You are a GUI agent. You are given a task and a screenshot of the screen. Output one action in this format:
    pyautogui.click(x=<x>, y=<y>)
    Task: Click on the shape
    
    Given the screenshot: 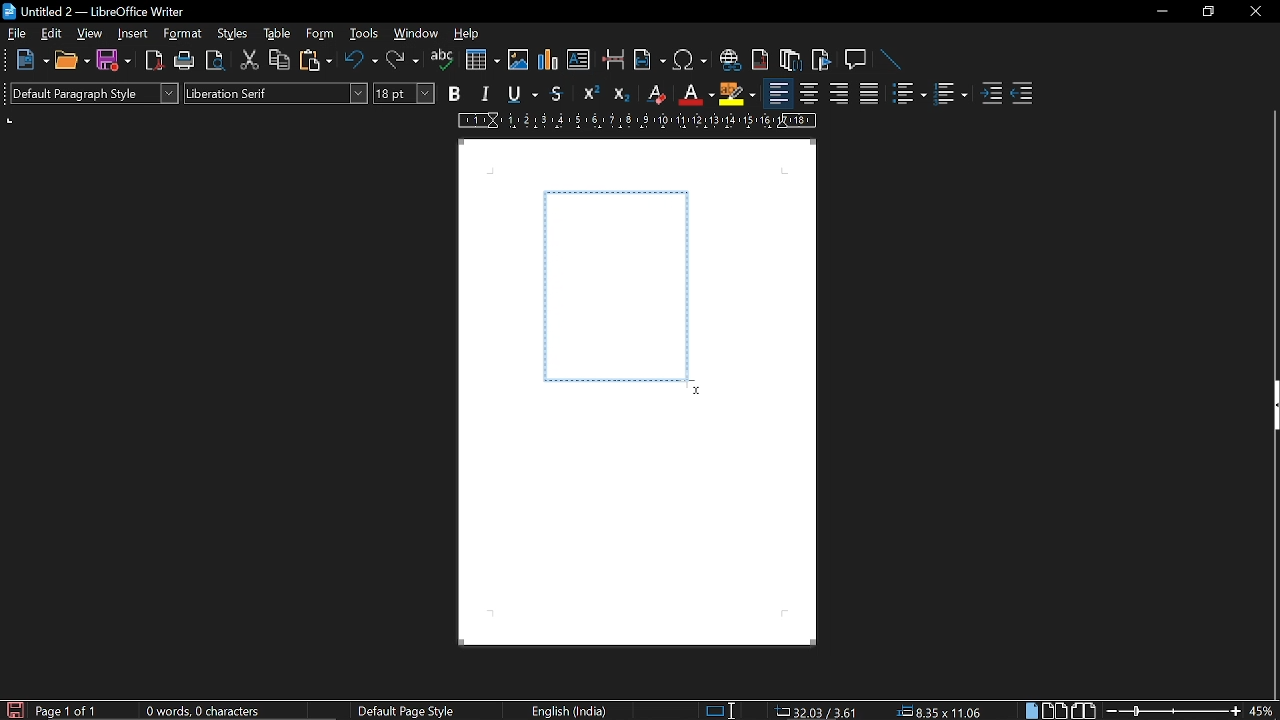 What is the action you would take?
    pyautogui.click(x=618, y=286)
    